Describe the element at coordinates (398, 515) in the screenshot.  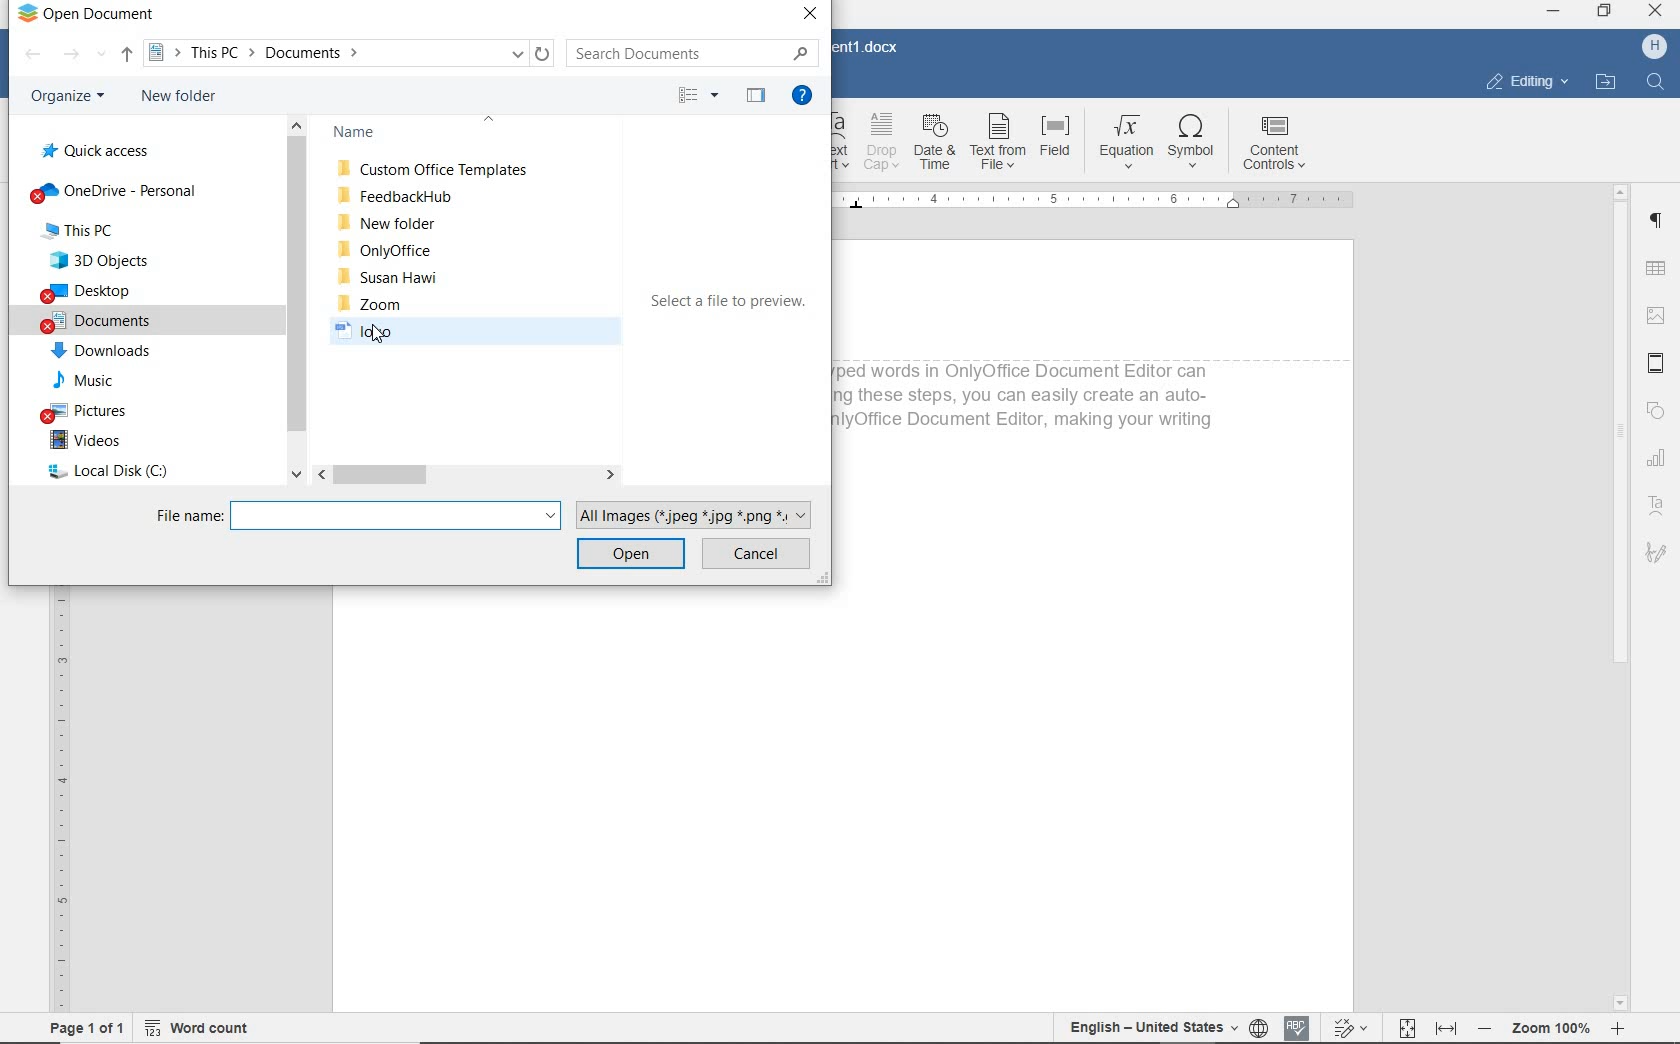
I see `search bar` at that location.